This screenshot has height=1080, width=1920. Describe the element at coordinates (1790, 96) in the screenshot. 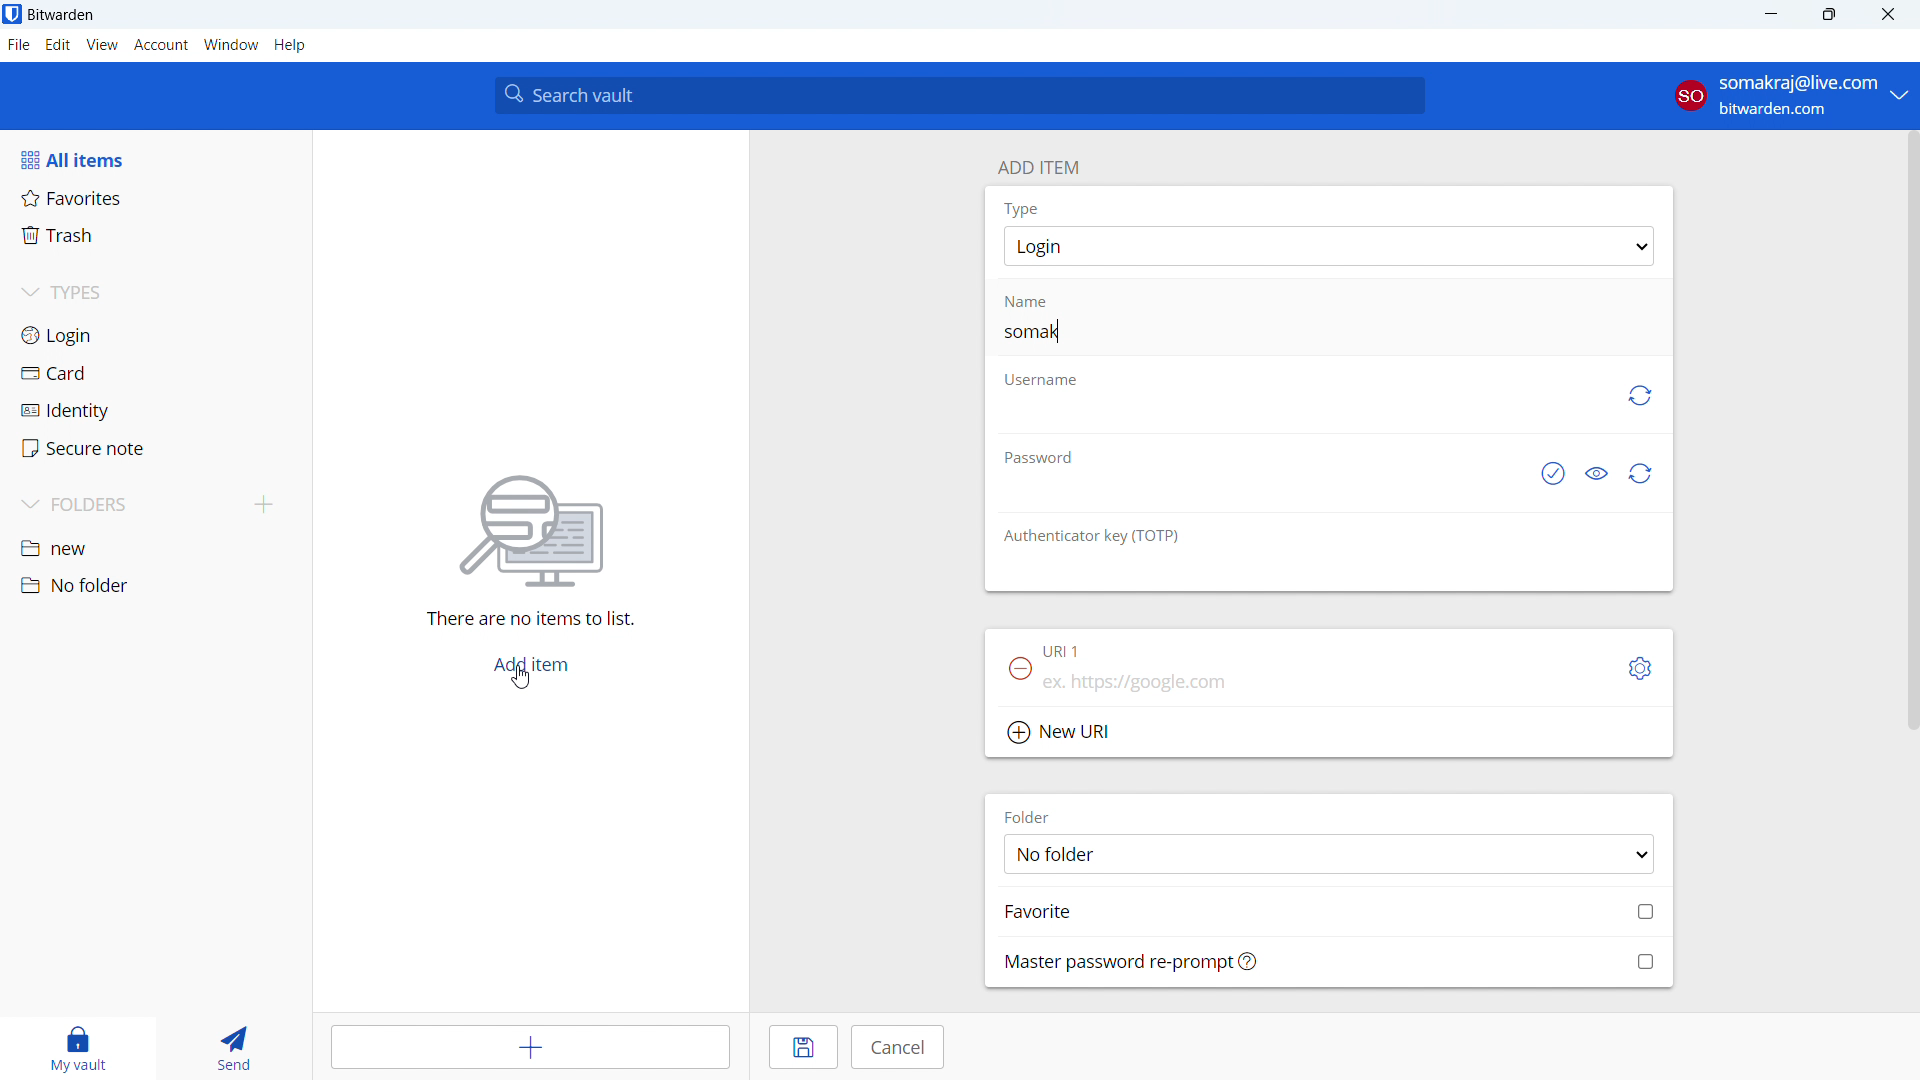

I see `account` at that location.